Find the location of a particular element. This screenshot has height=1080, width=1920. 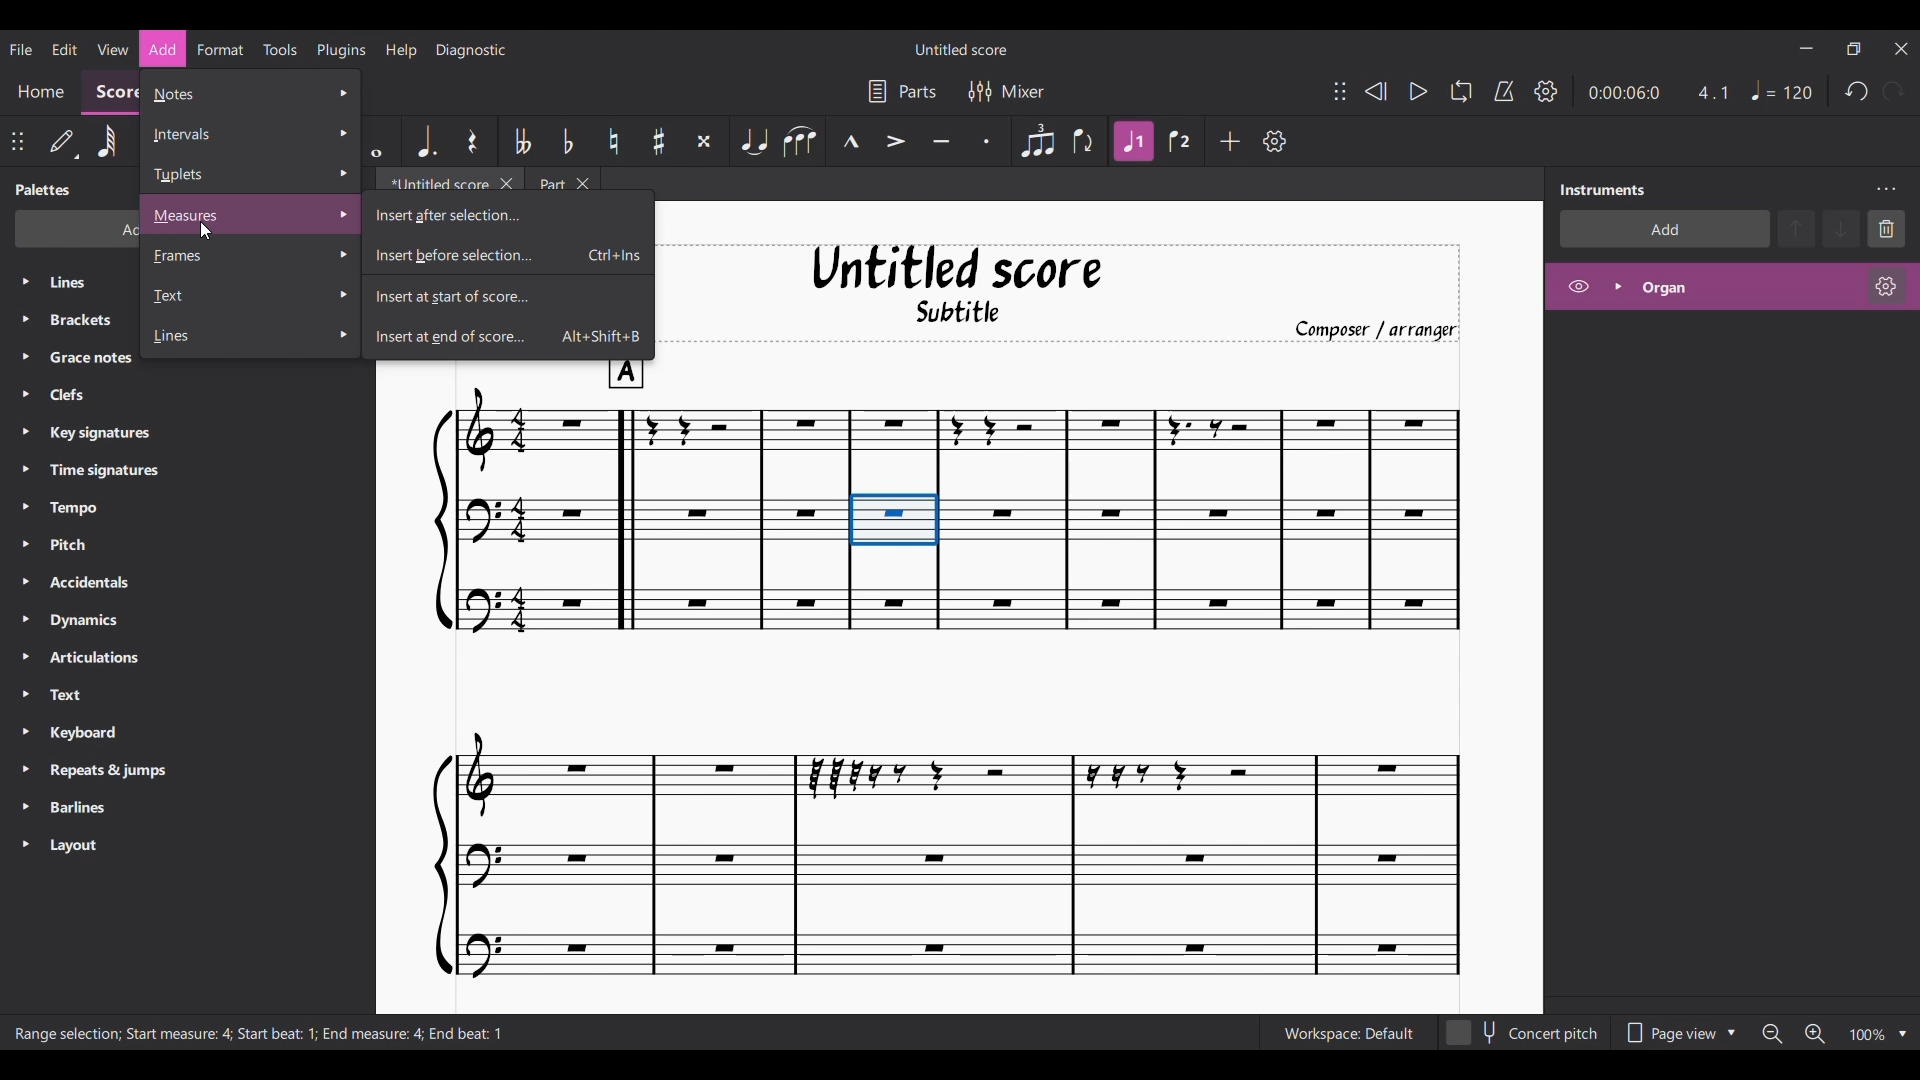

Show interface in a smaller tab is located at coordinates (1853, 48).